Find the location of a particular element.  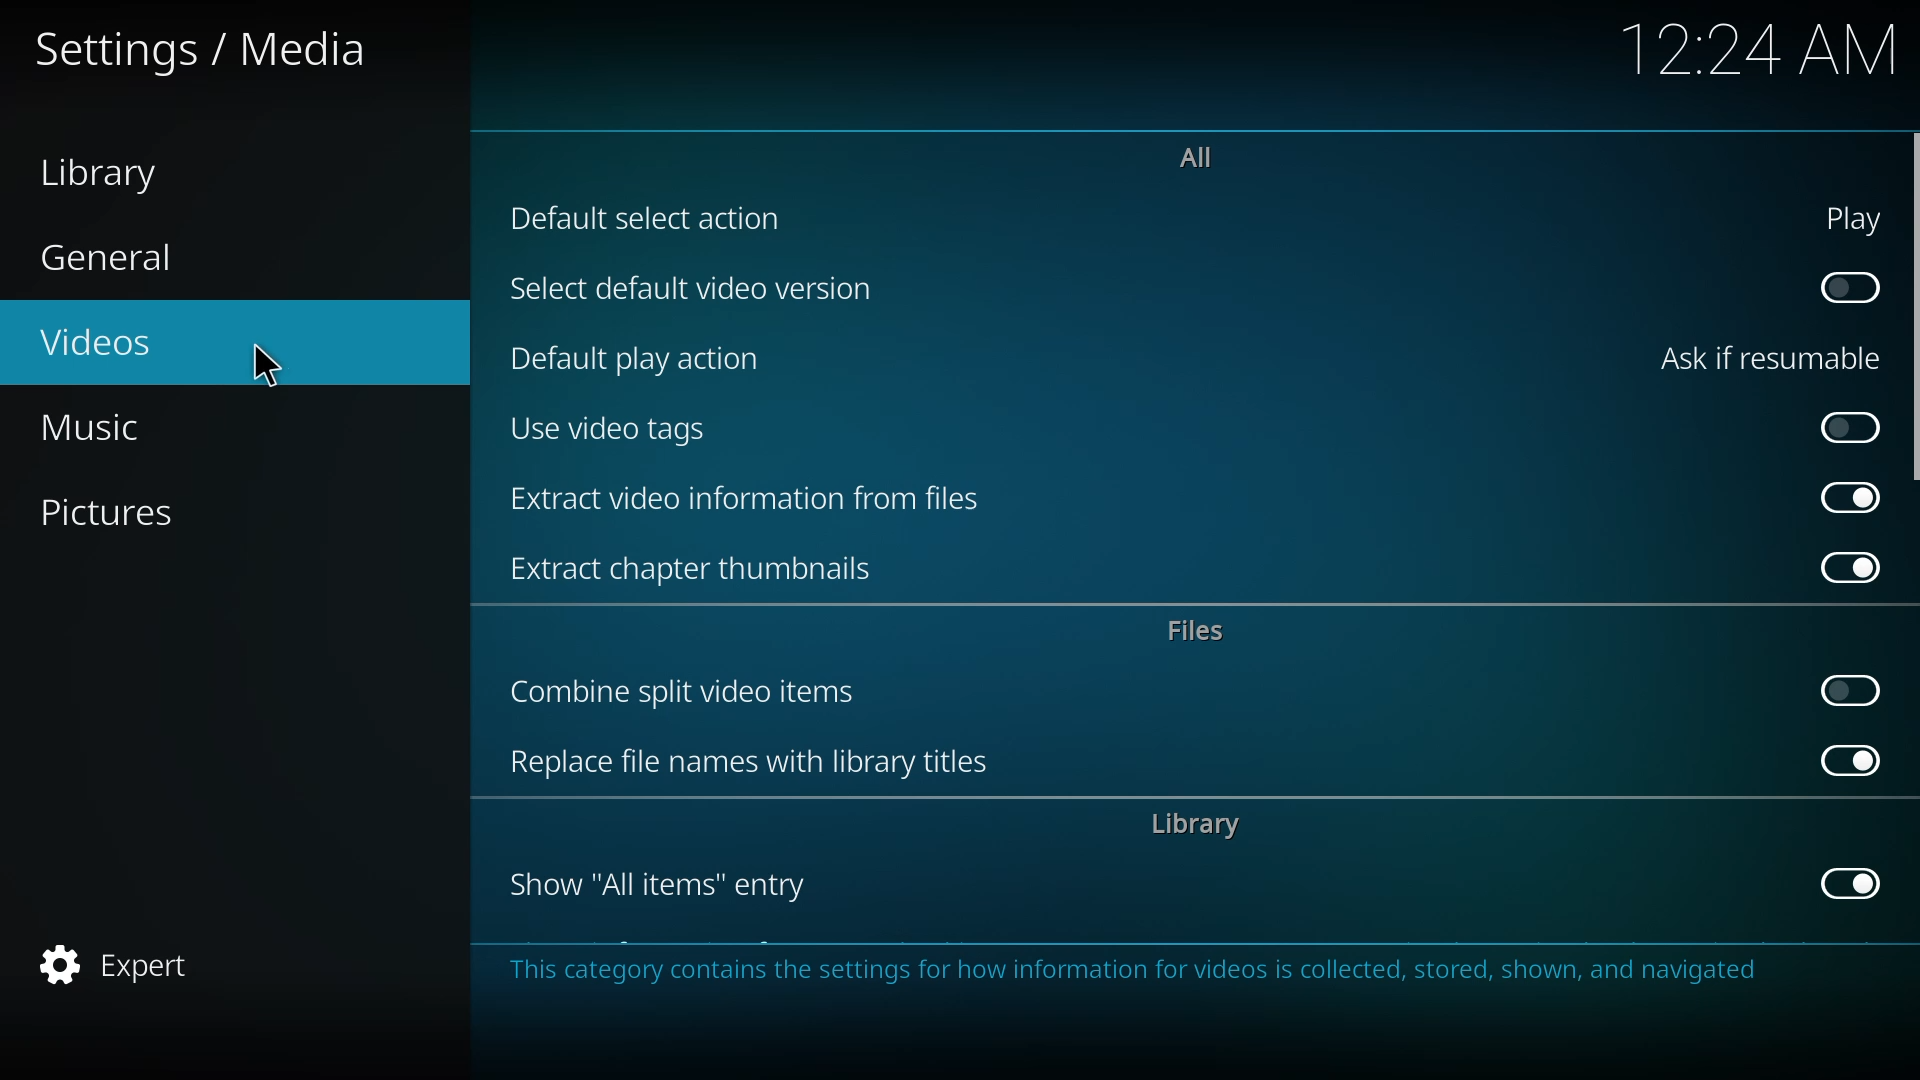

default select action is located at coordinates (649, 217).